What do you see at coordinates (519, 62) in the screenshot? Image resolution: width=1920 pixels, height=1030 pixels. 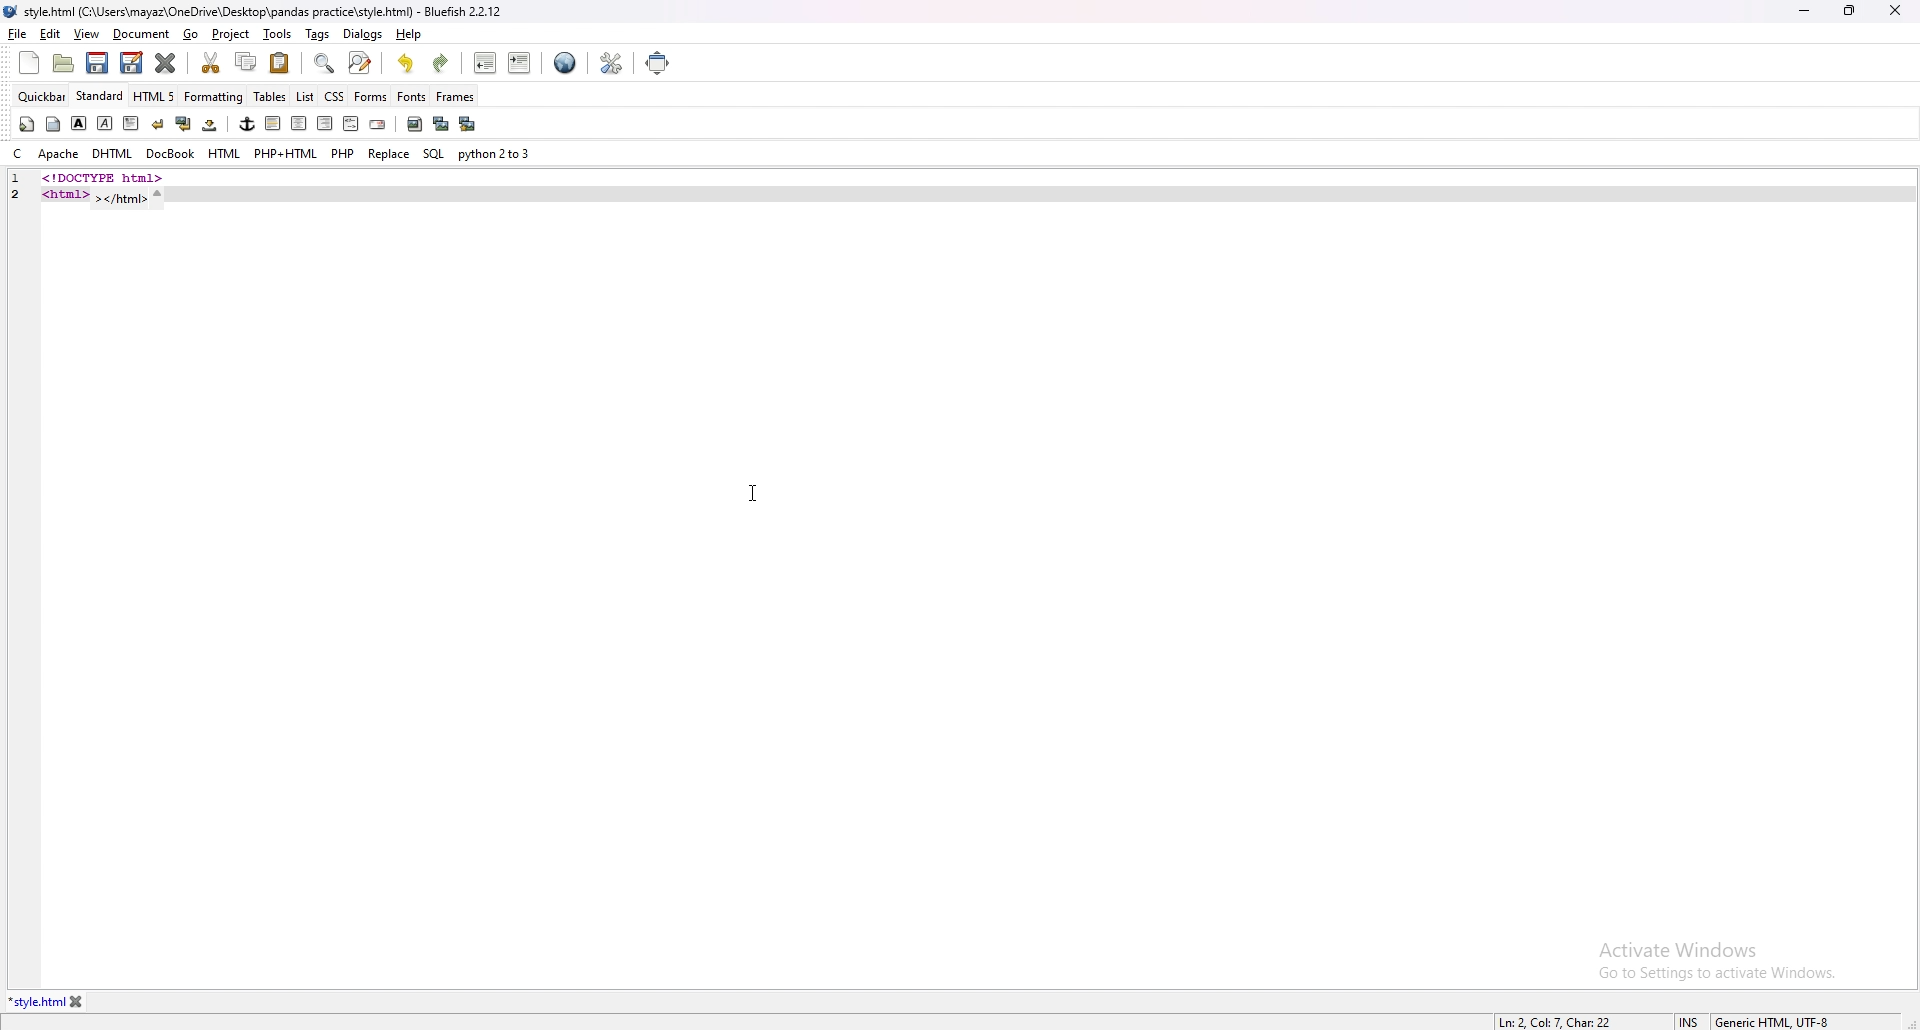 I see `indent` at bounding box center [519, 62].